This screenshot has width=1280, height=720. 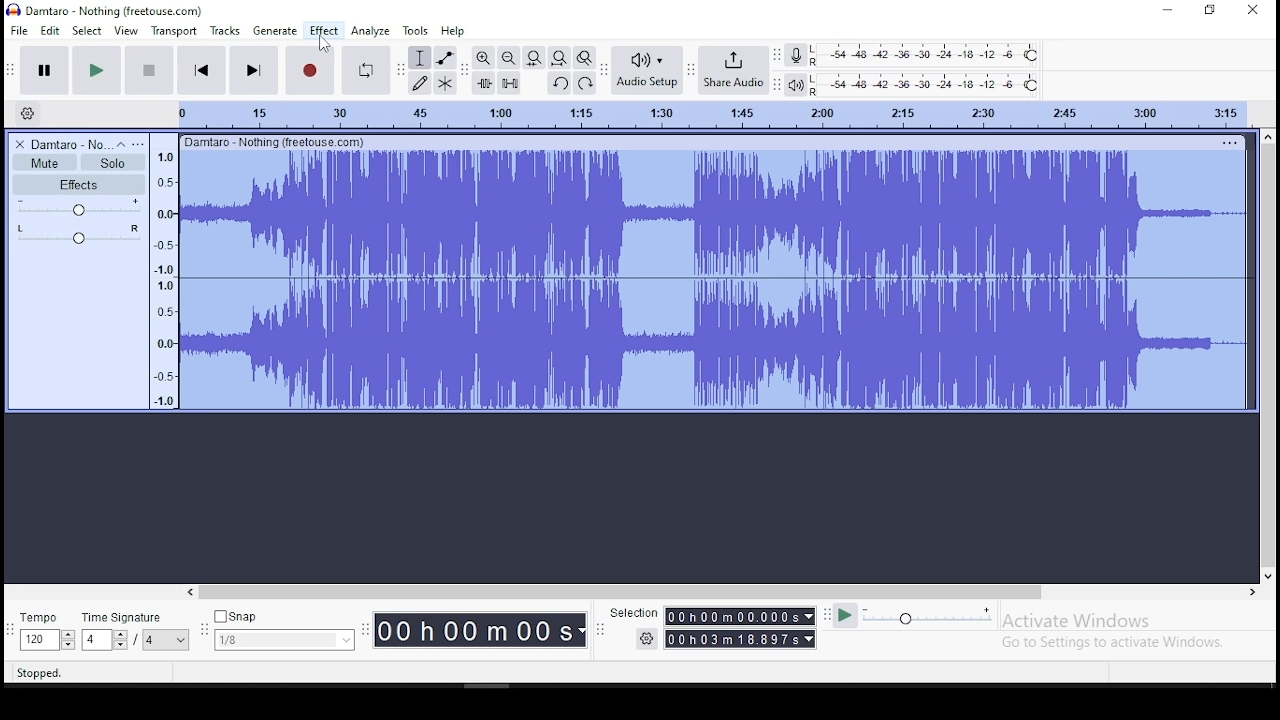 What do you see at coordinates (136, 628) in the screenshot?
I see `time signature` at bounding box center [136, 628].